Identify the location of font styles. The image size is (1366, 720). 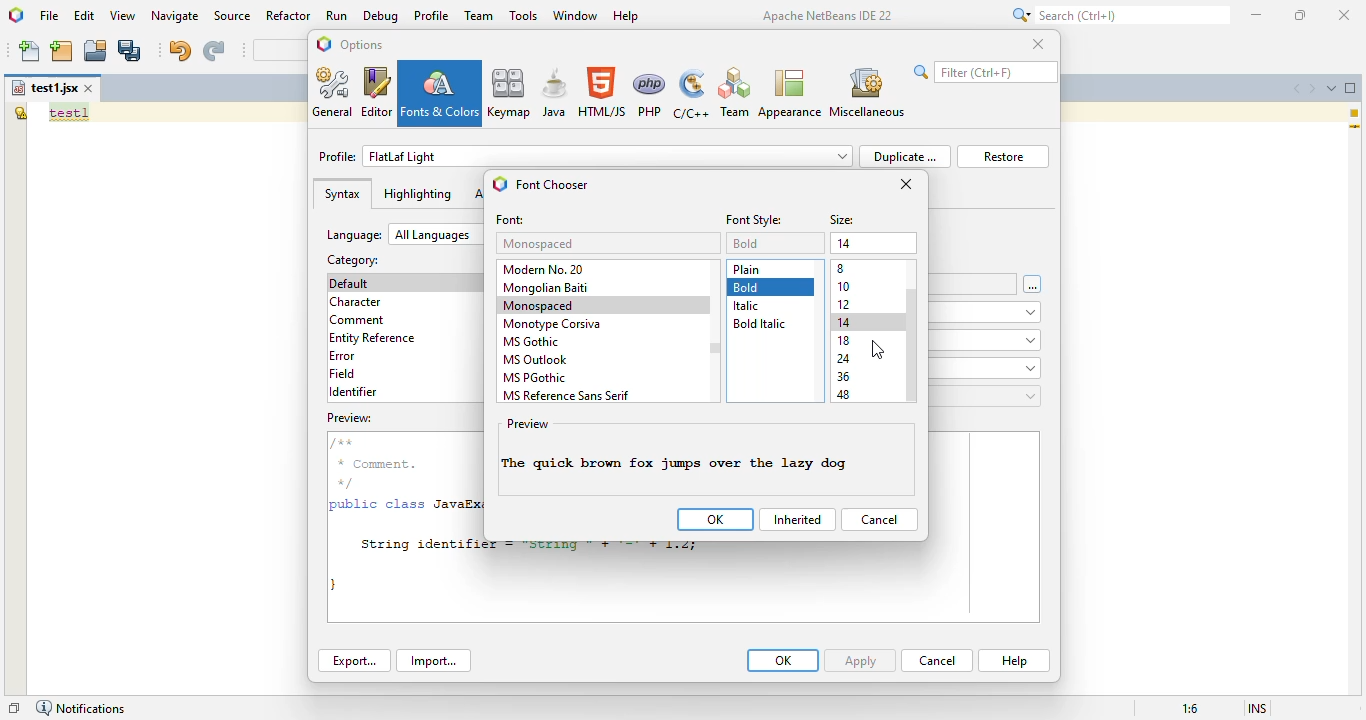
(755, 220).